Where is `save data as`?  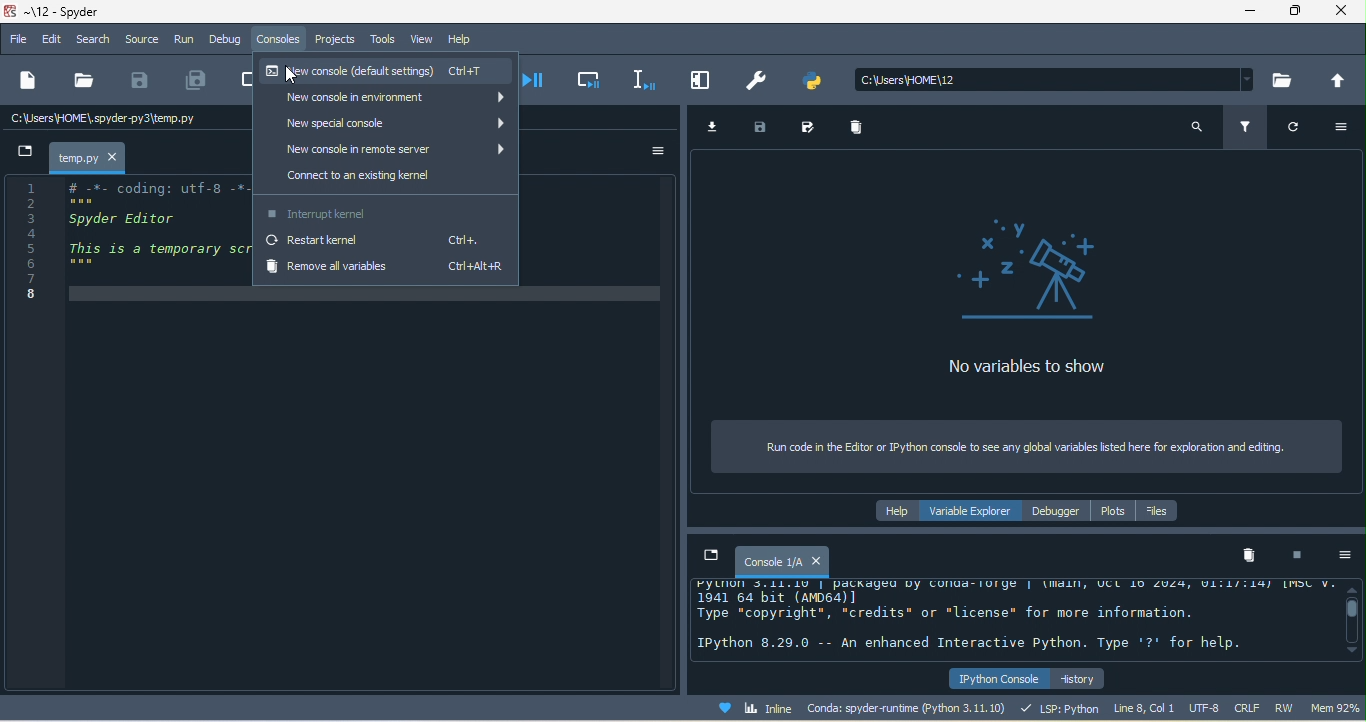 save data as is located at coordinates (811, 128).